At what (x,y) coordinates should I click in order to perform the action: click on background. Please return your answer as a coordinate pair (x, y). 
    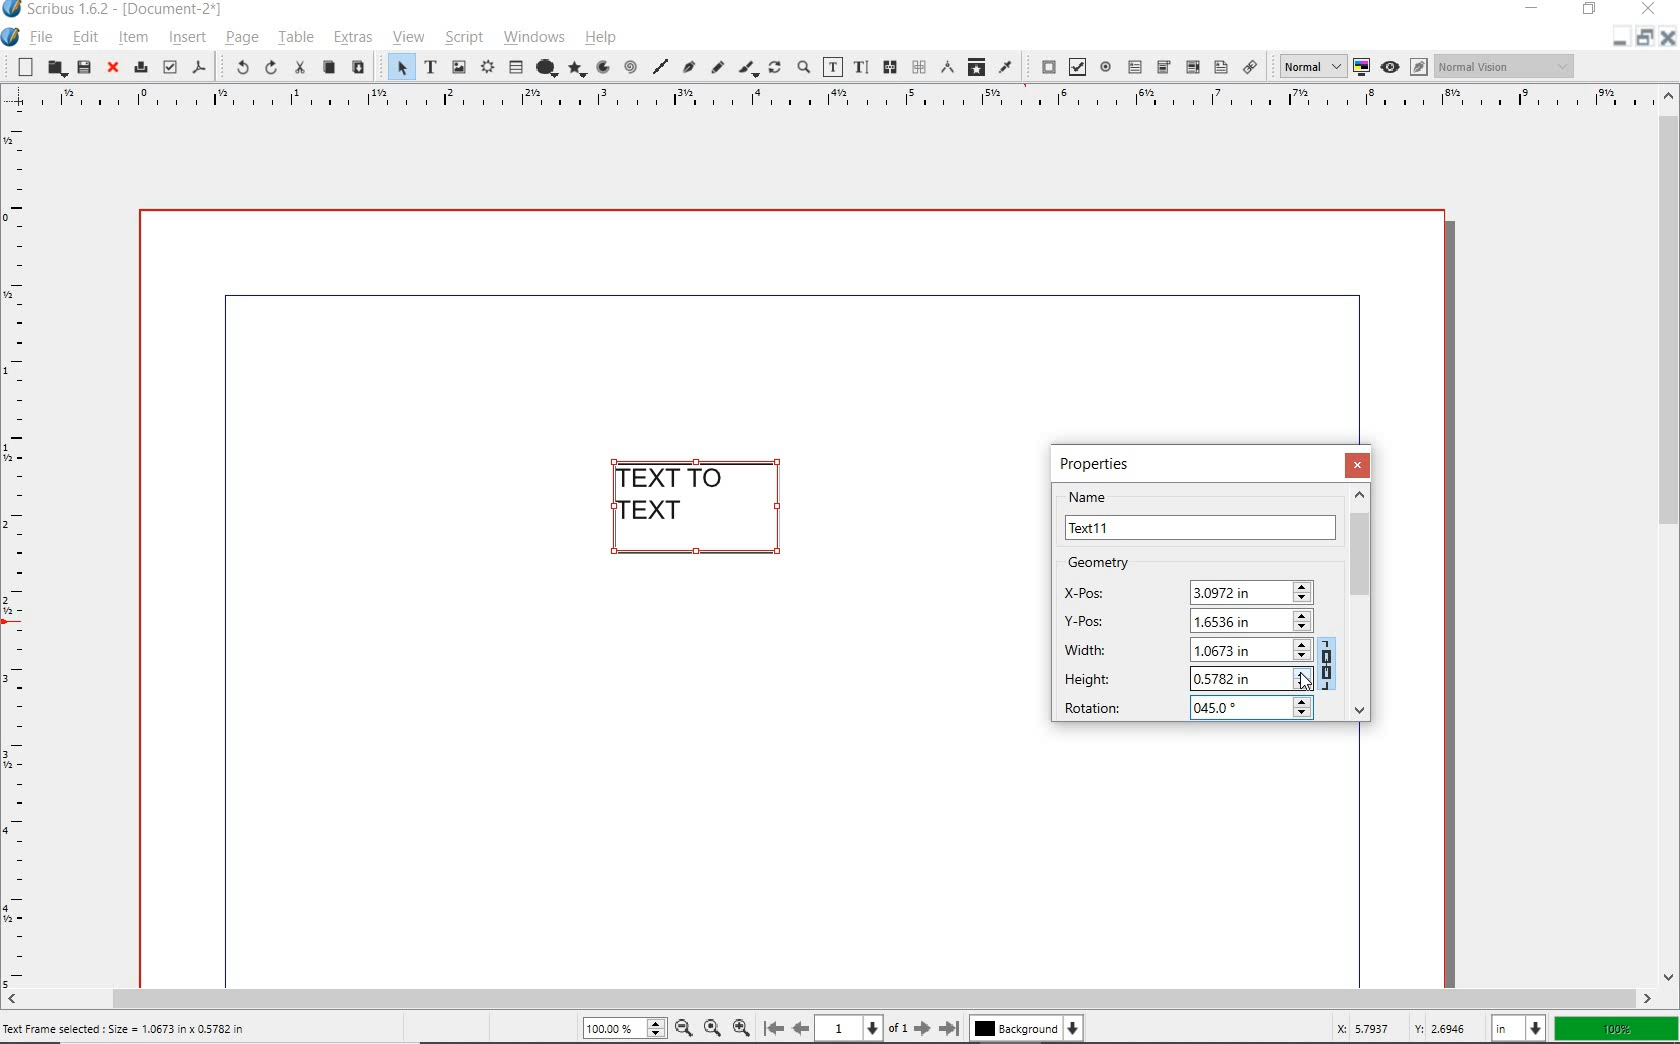
    Looking at the image, I should click on (1031, 1031).